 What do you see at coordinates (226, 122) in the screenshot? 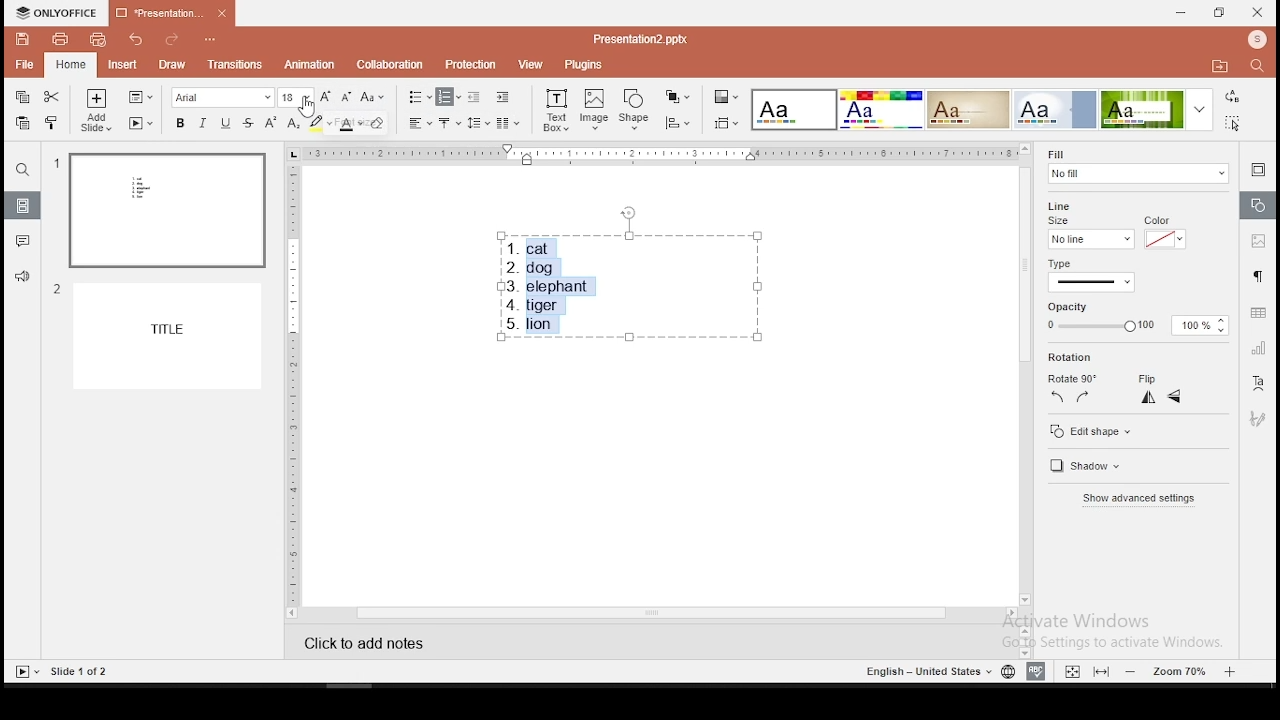
I see `underline` at bounding box center [226, 122].